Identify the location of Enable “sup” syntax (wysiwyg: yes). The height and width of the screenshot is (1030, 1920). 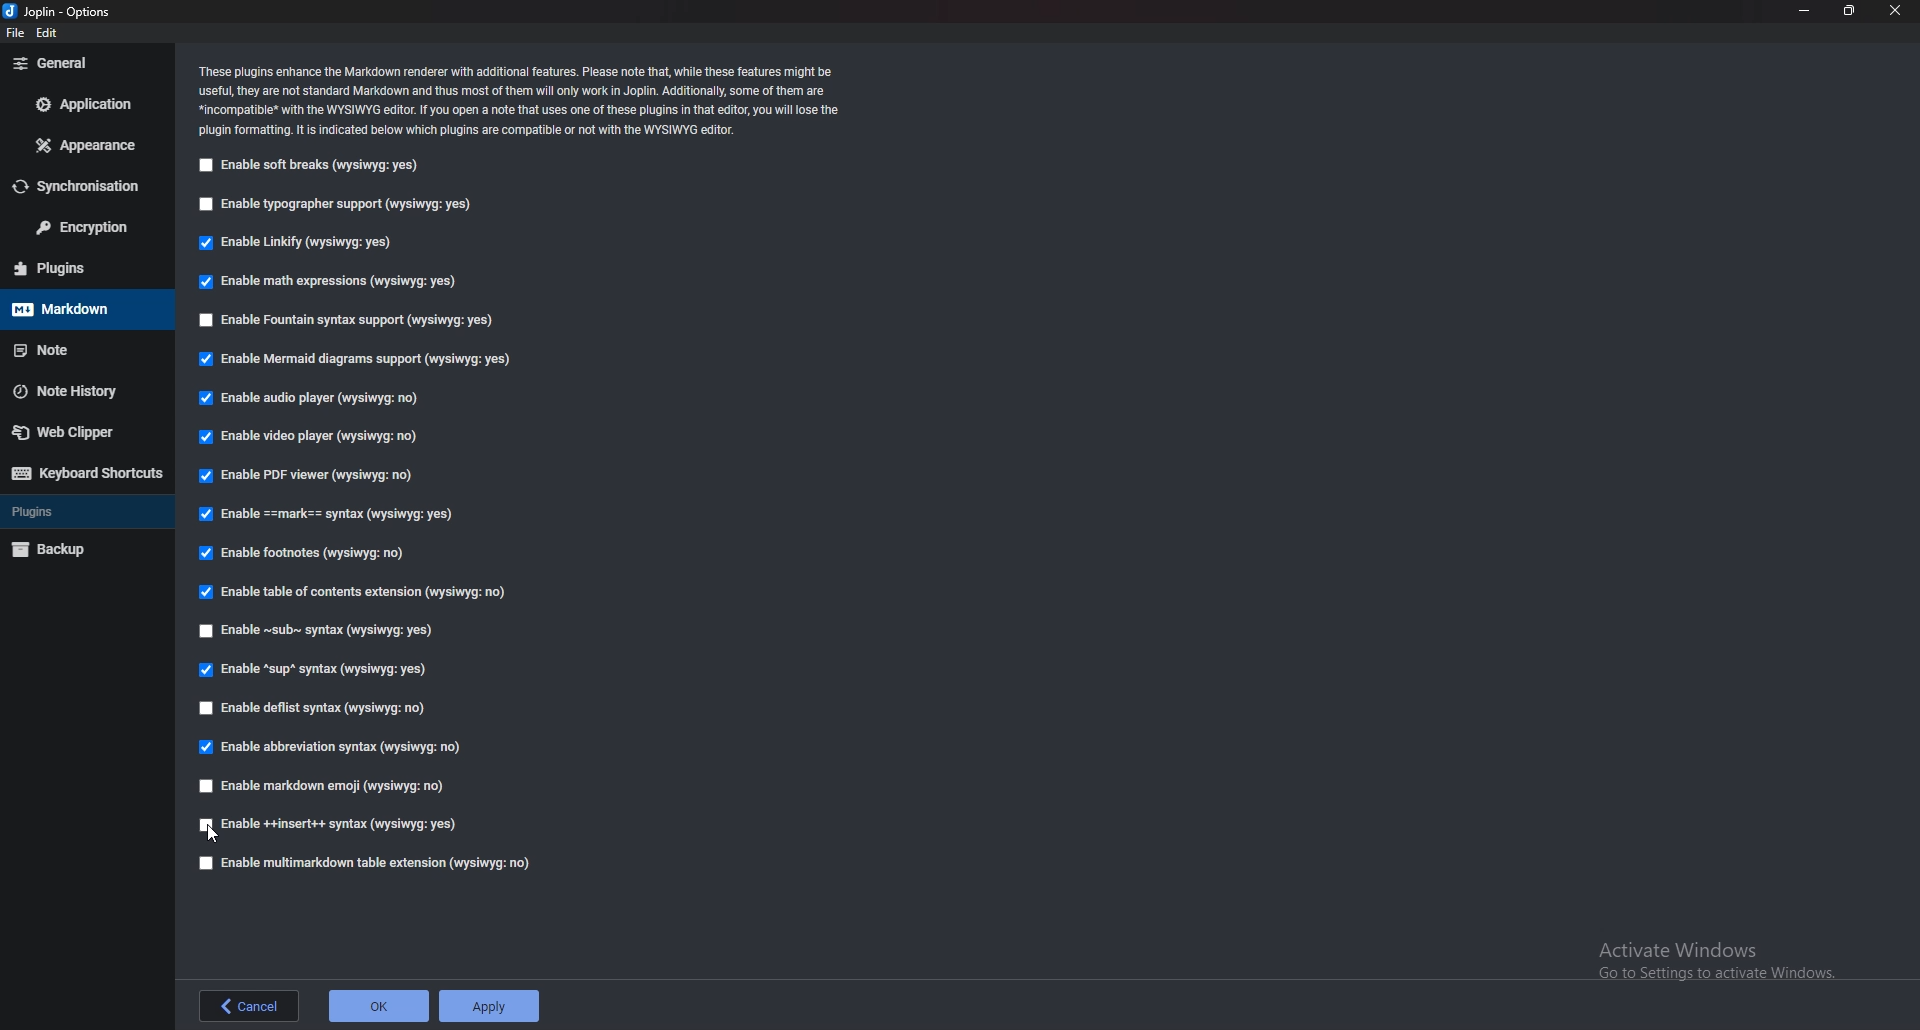
(314, 669).